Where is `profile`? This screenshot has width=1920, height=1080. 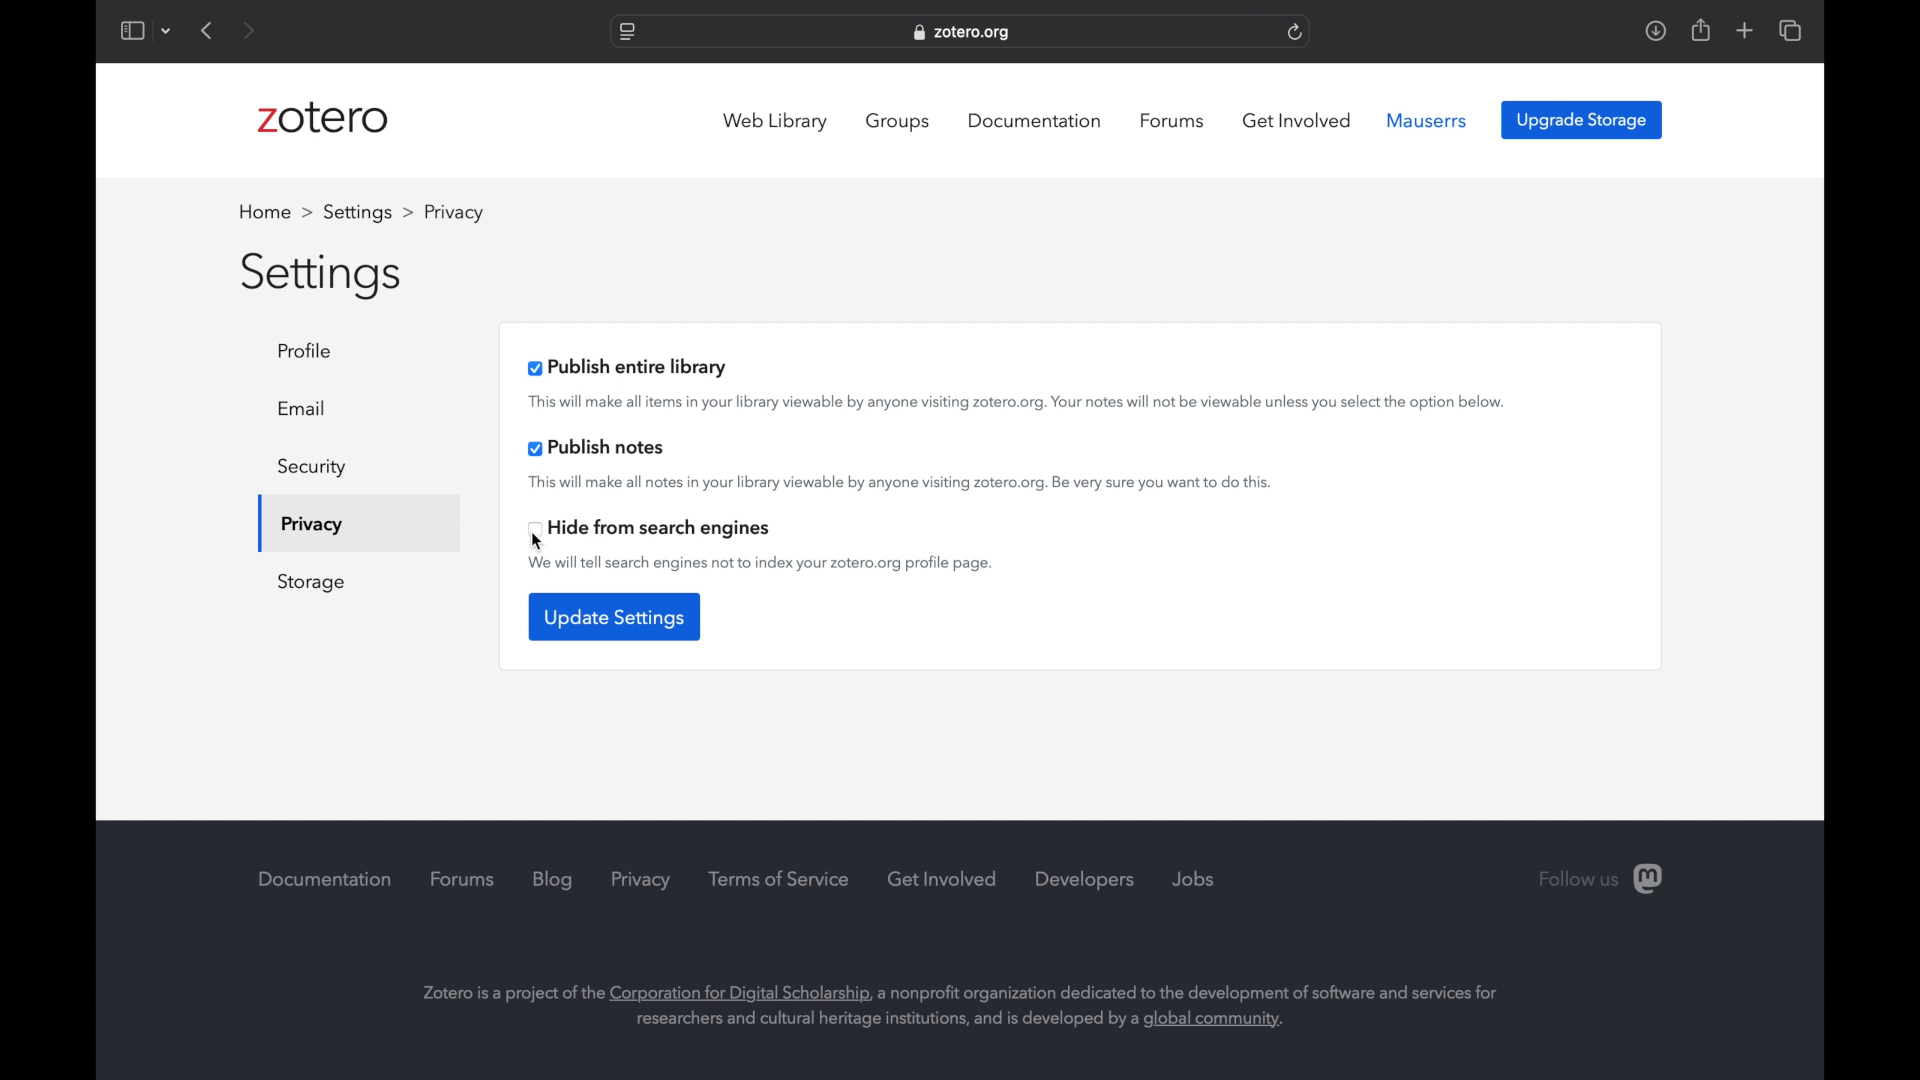
profile is located at coordinates (451, 212).